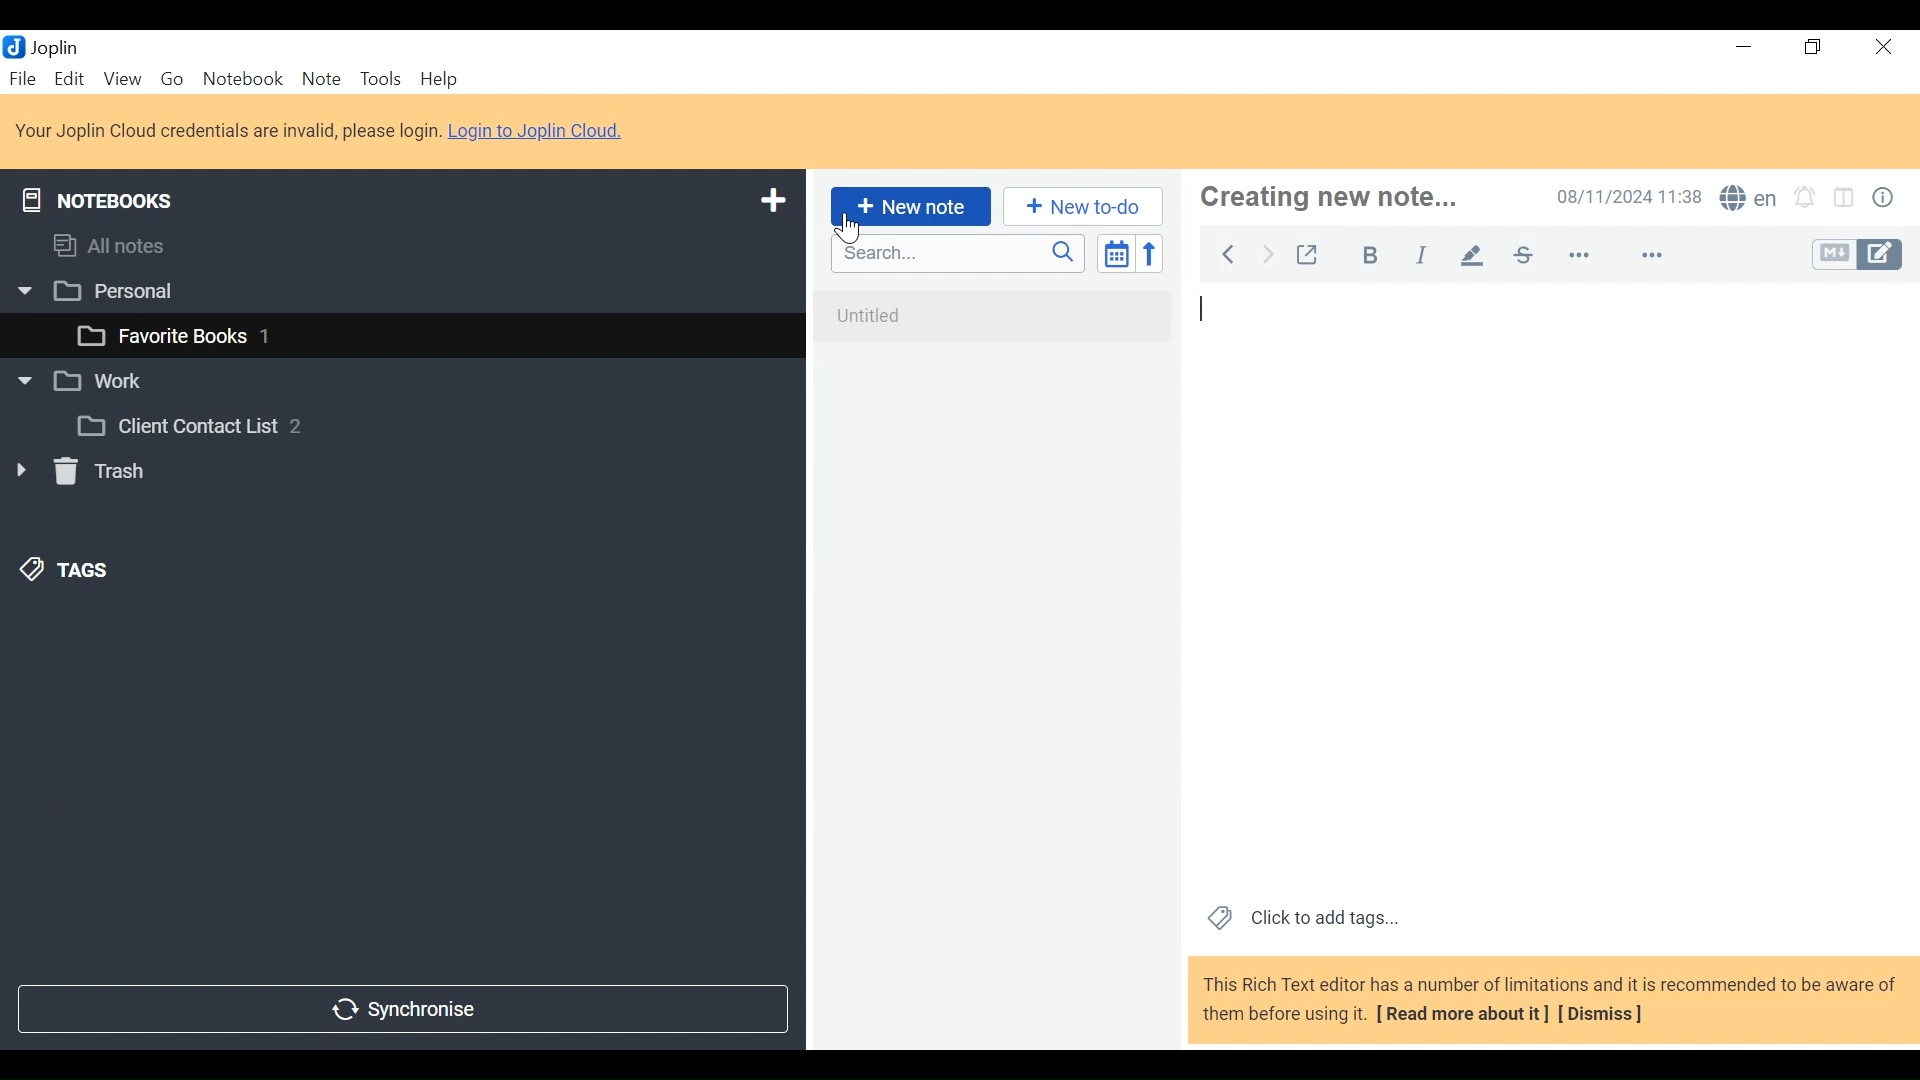  Describe the element at coordinates (122, 80) in the screenshot. I see `View` at that location.